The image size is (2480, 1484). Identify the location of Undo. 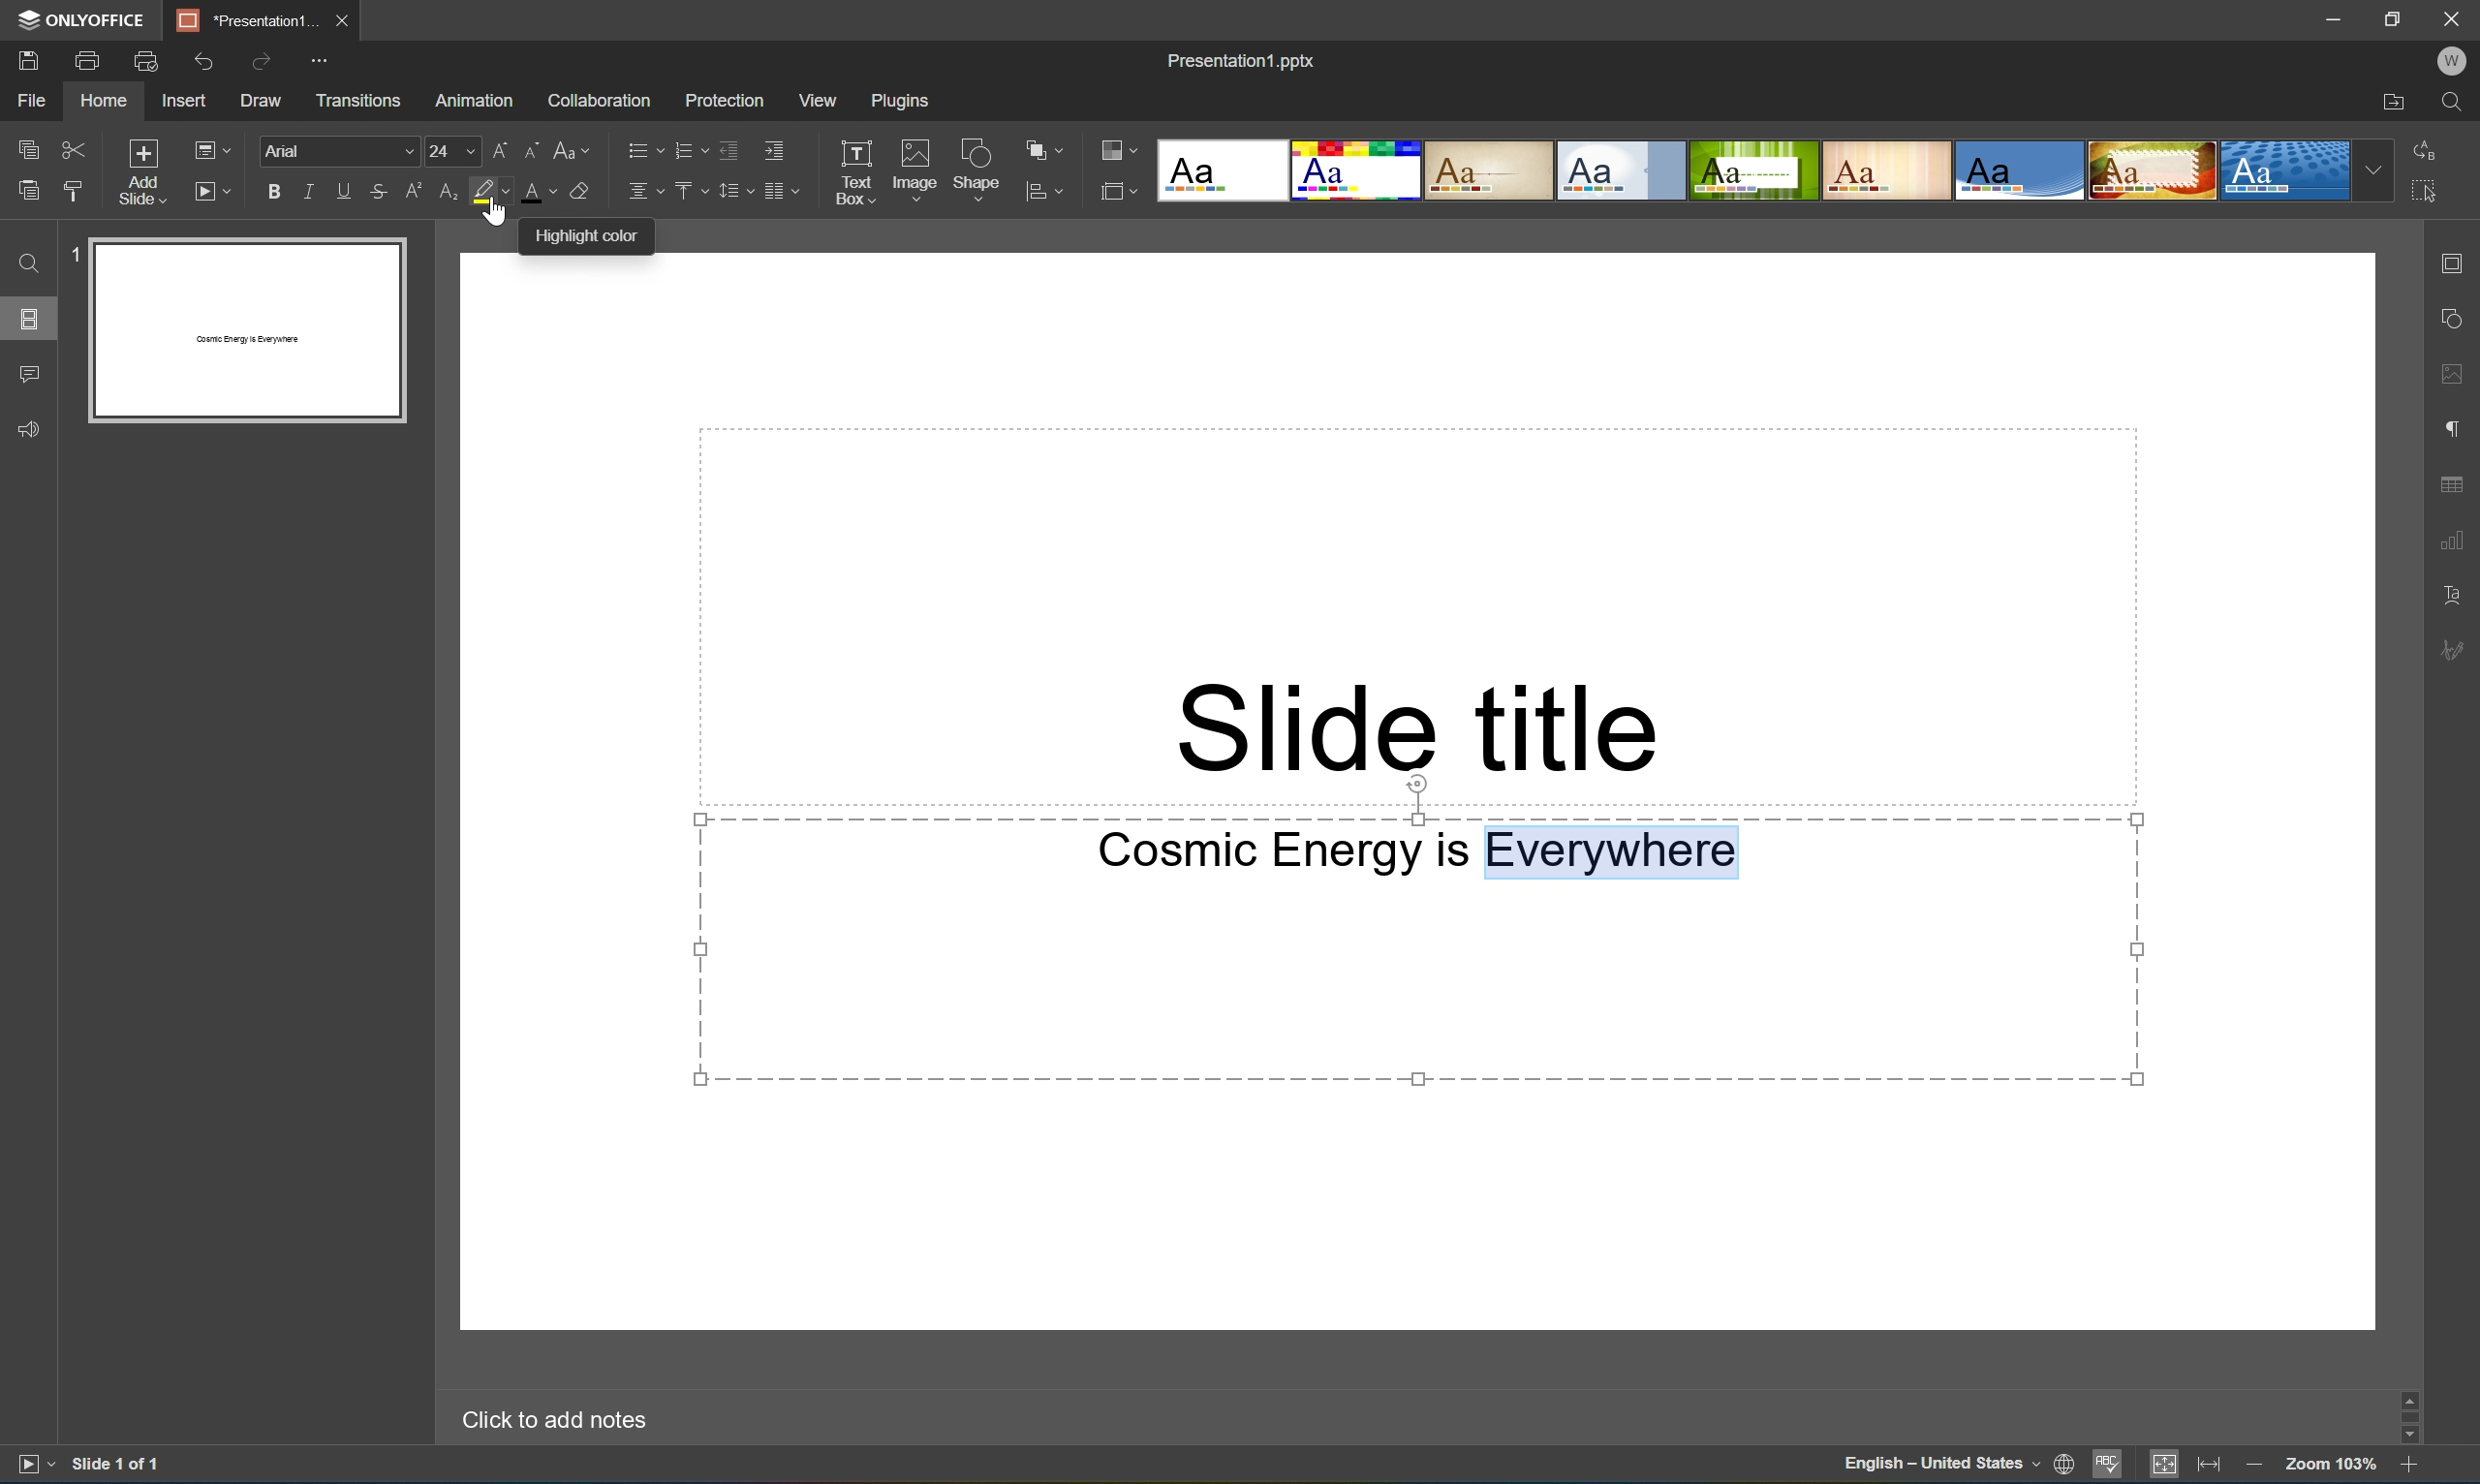
(205, 59).